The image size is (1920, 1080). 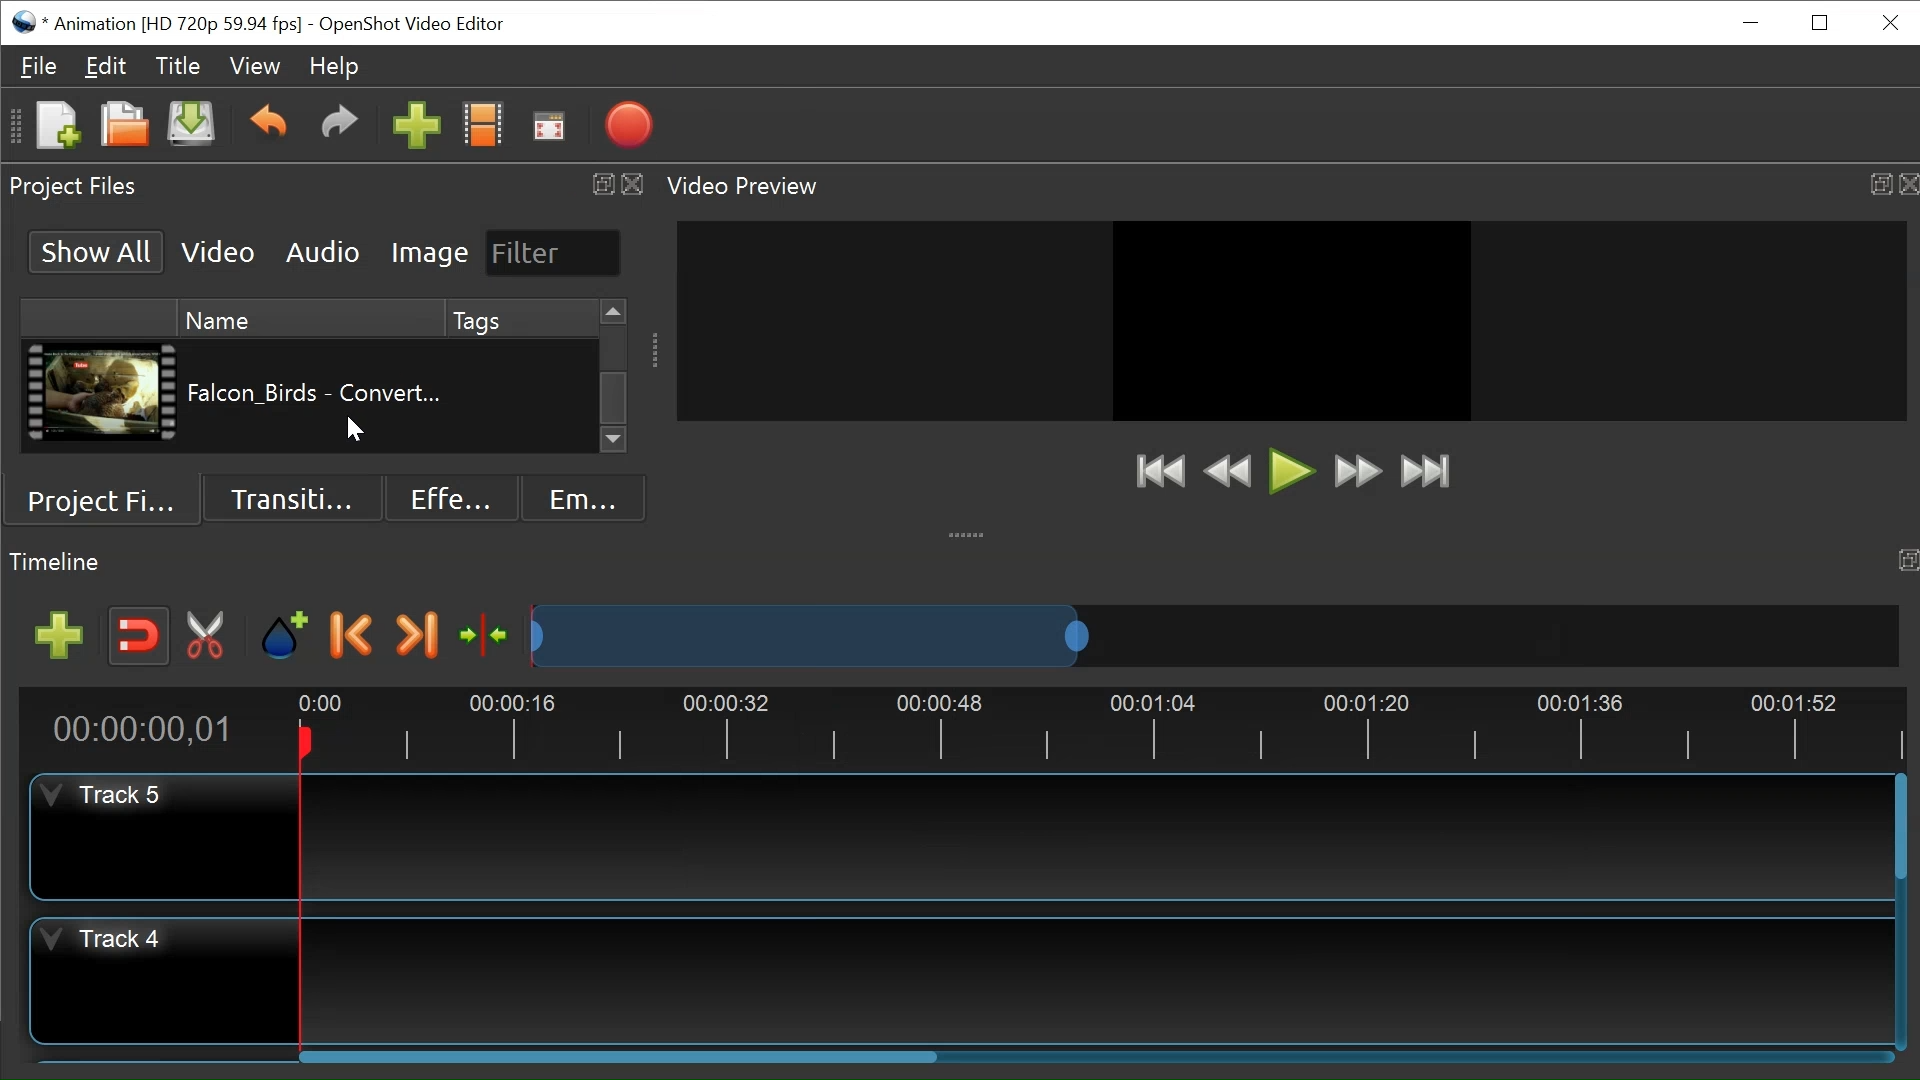 What do you see at coordinates (325, 253) in the screenshot?
I see `Audio` at bounding box center [325, 253].